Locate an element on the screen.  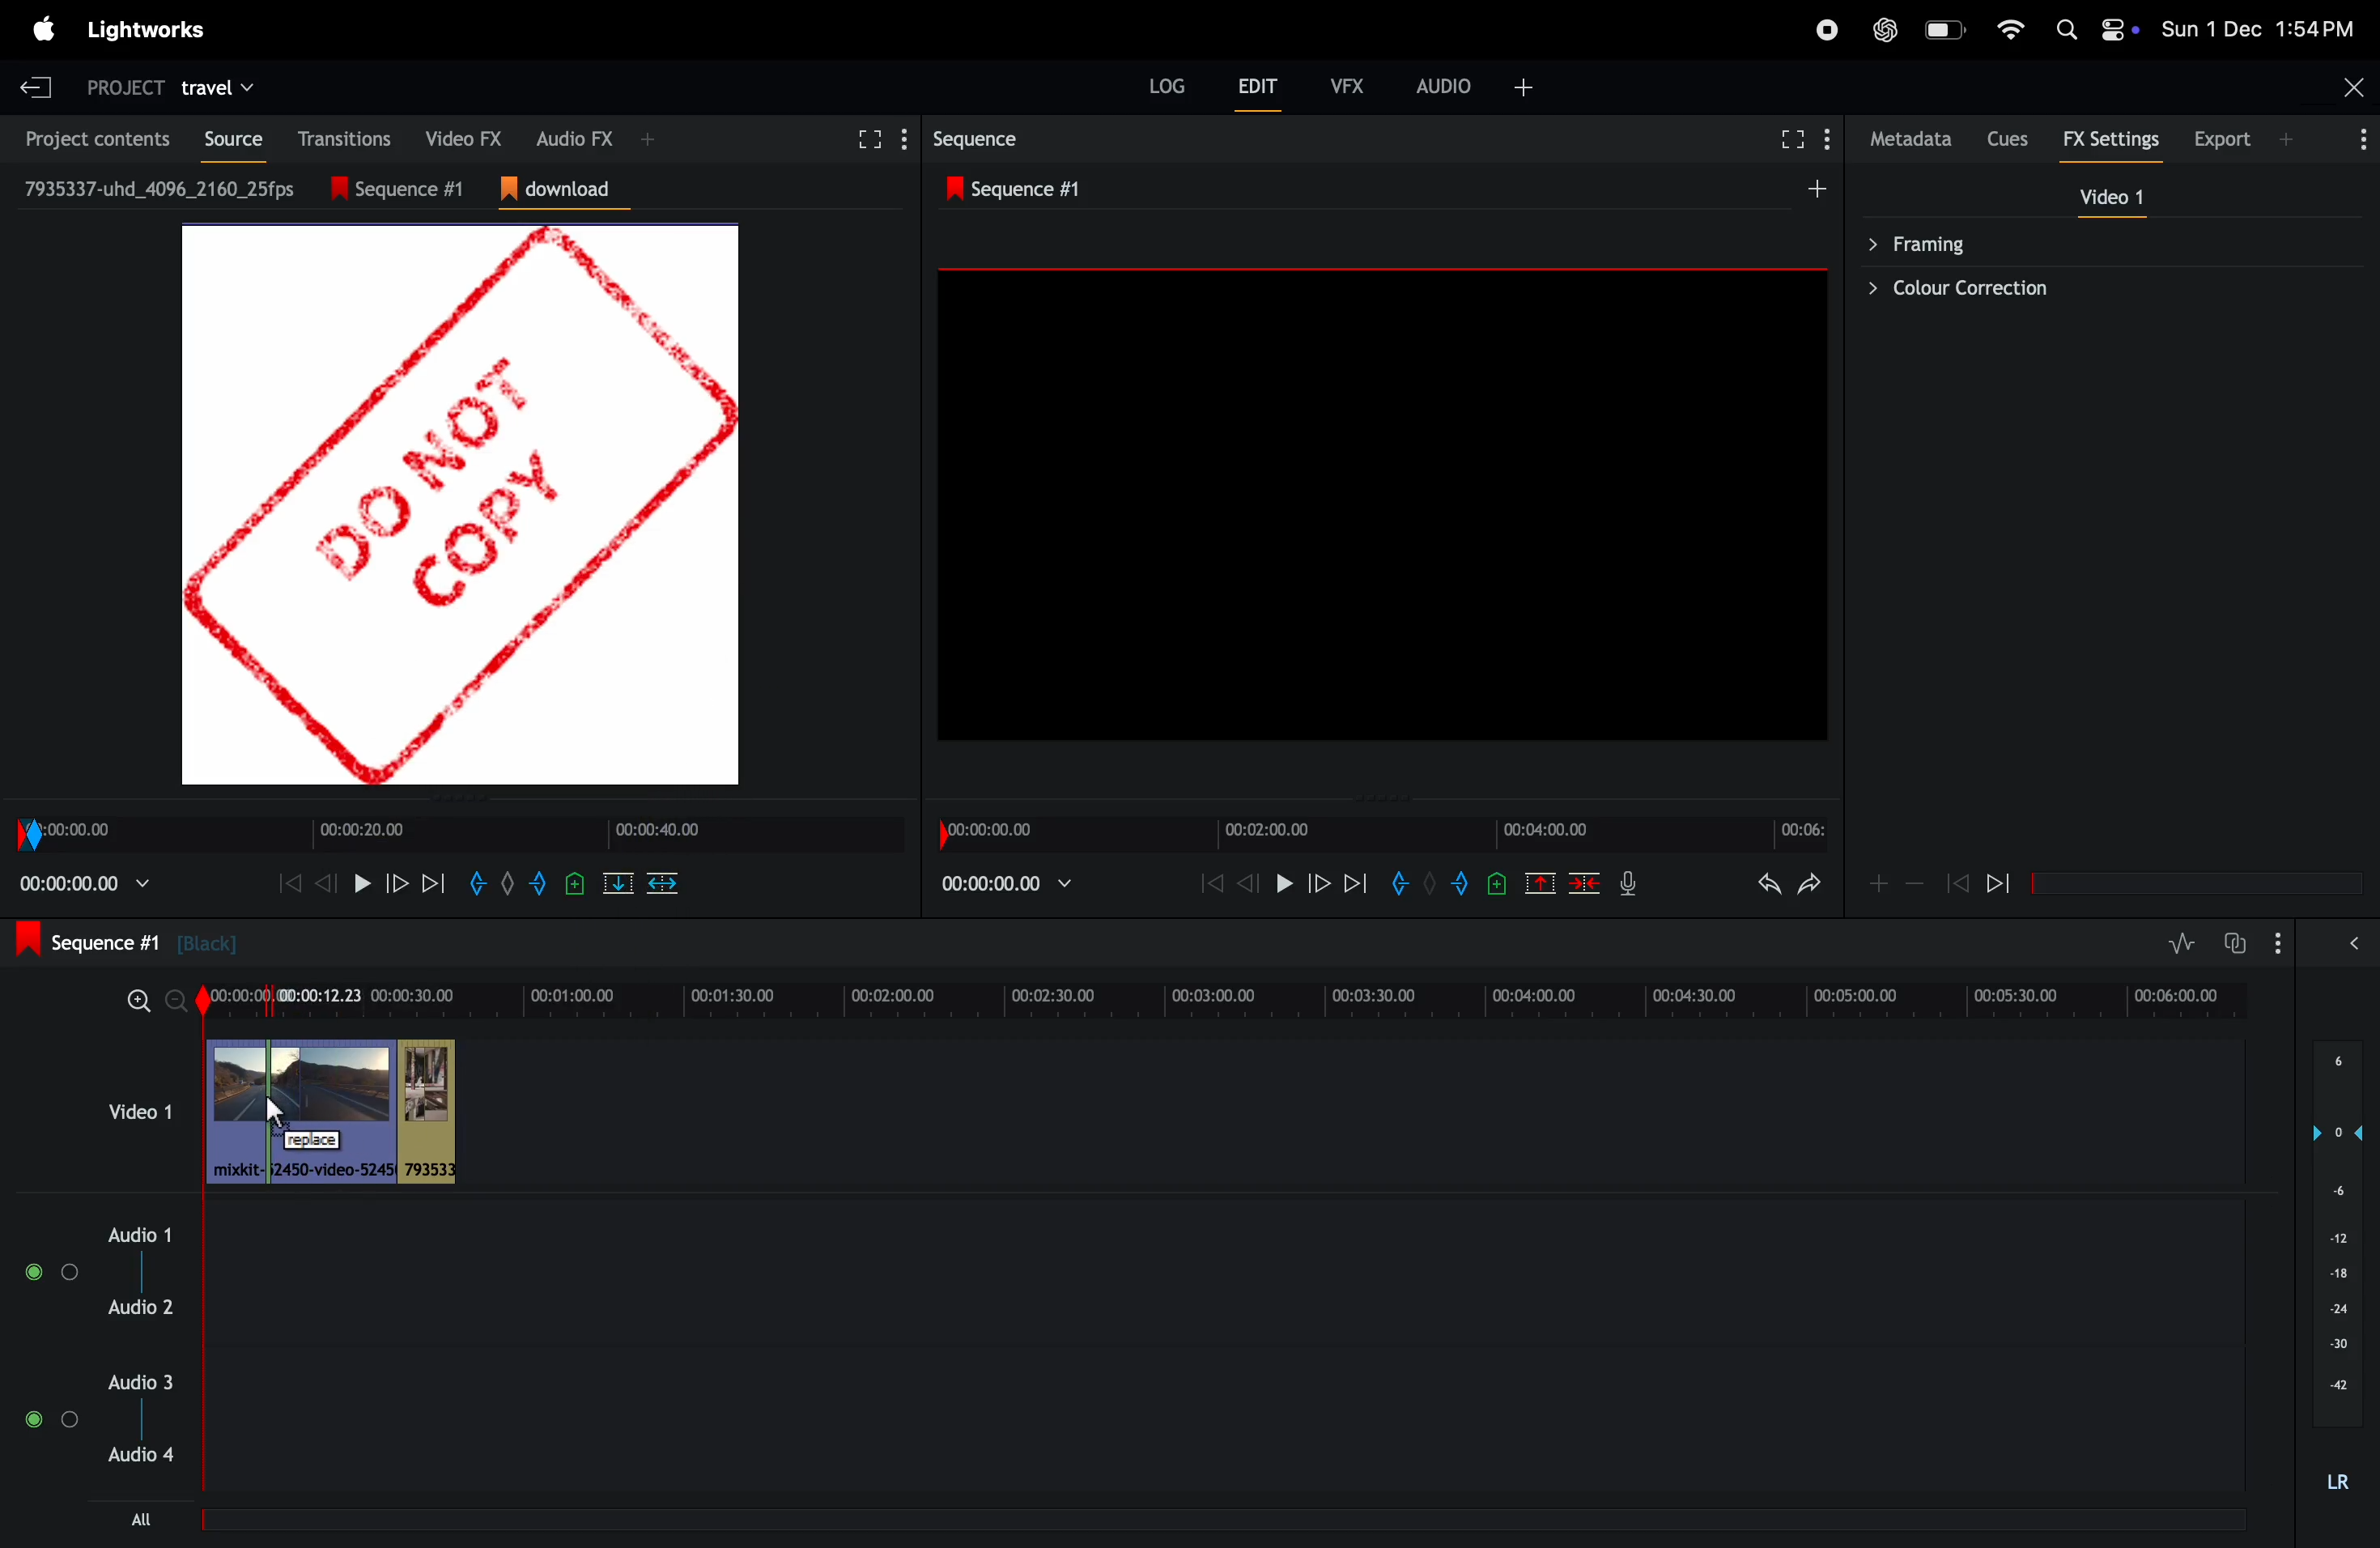
Horizontal slide bar is located at coordinates (1217, 1520).